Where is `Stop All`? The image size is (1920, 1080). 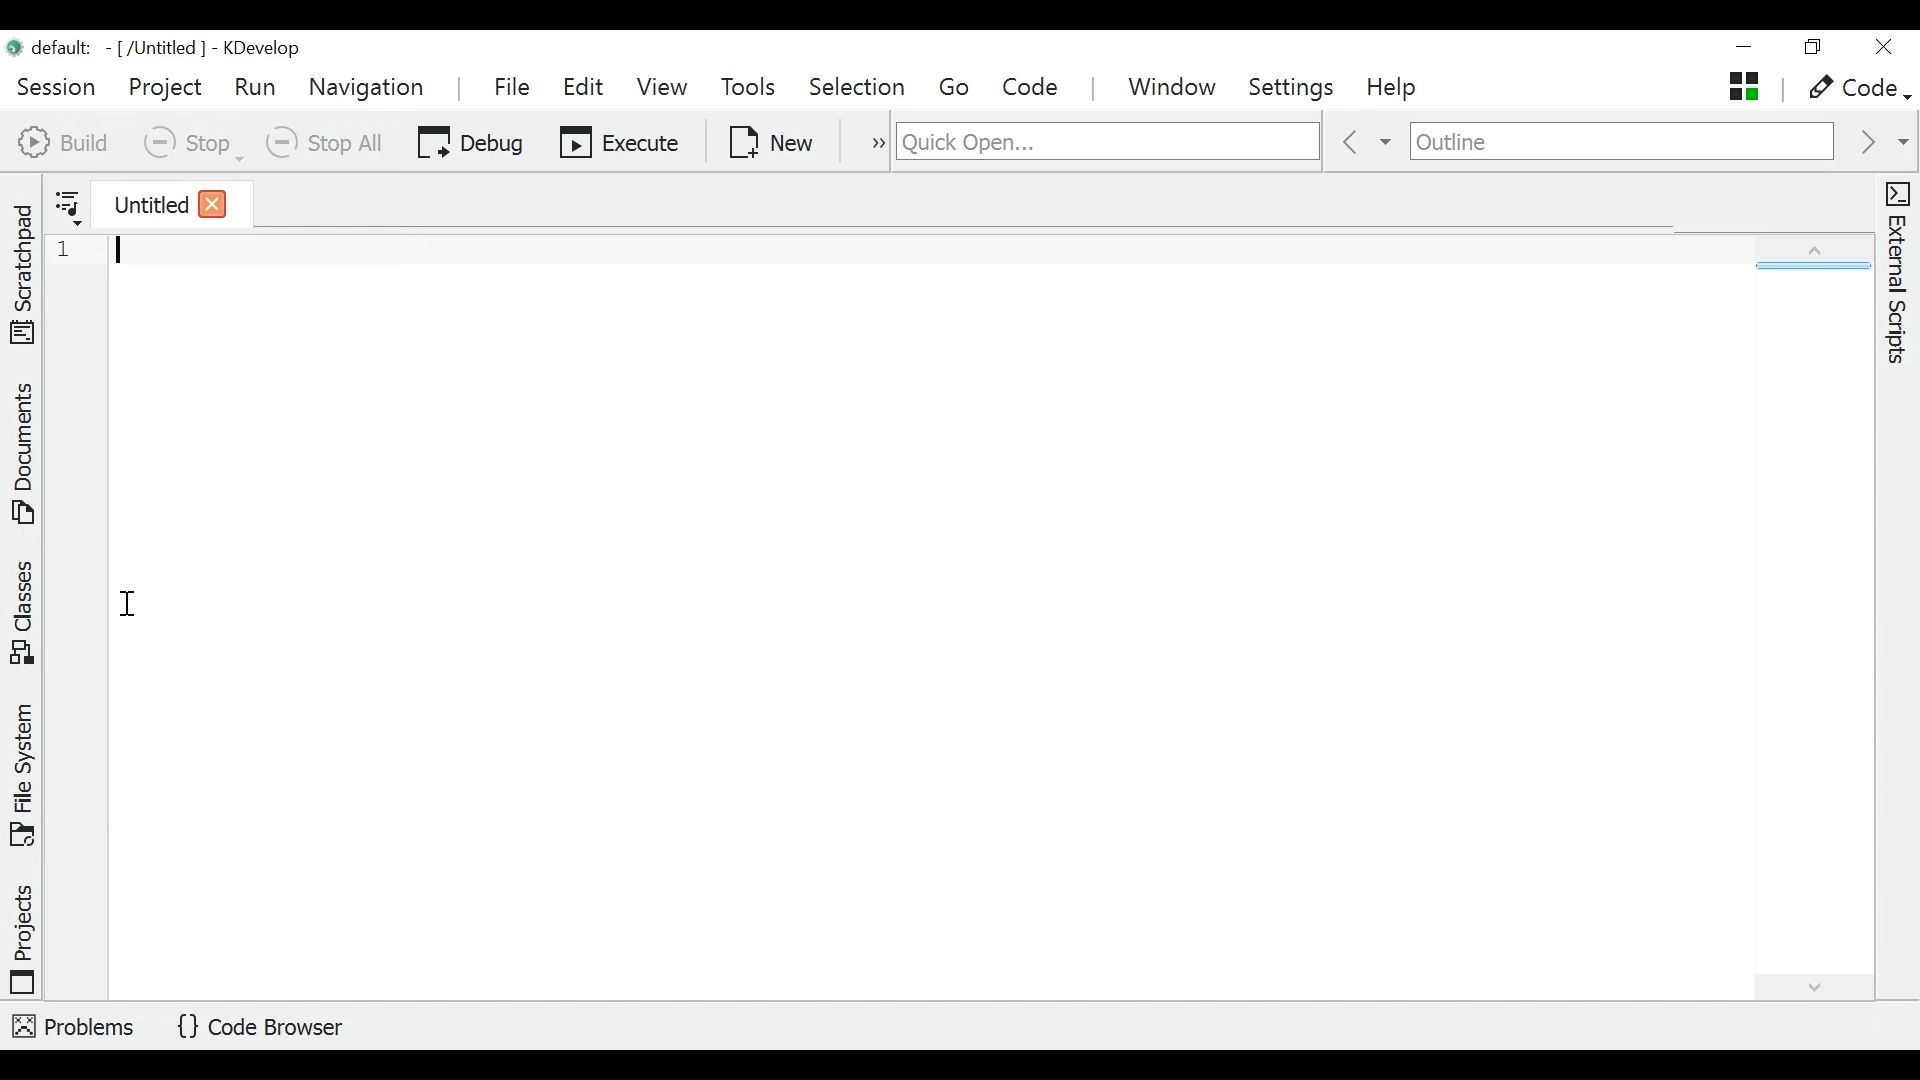 Stop All is located at coordinates (329, 143).